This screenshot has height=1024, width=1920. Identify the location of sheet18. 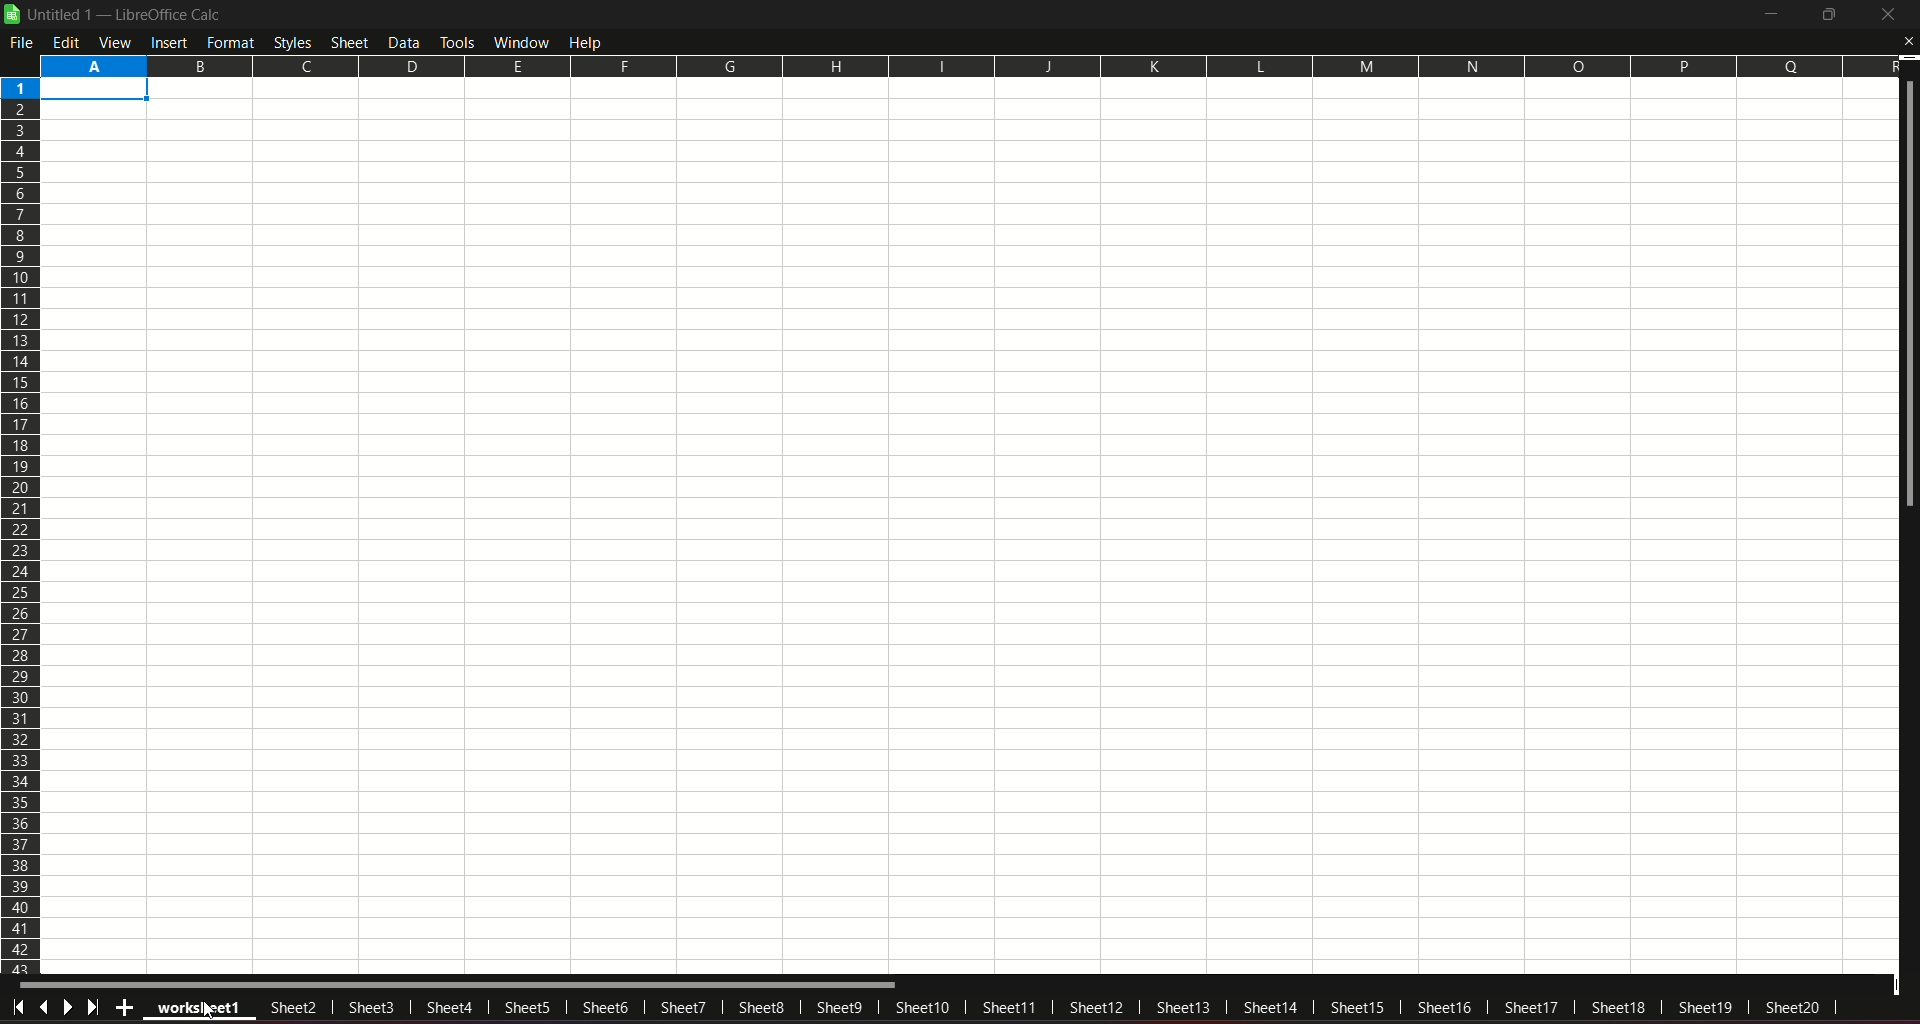
(1617, 1007).